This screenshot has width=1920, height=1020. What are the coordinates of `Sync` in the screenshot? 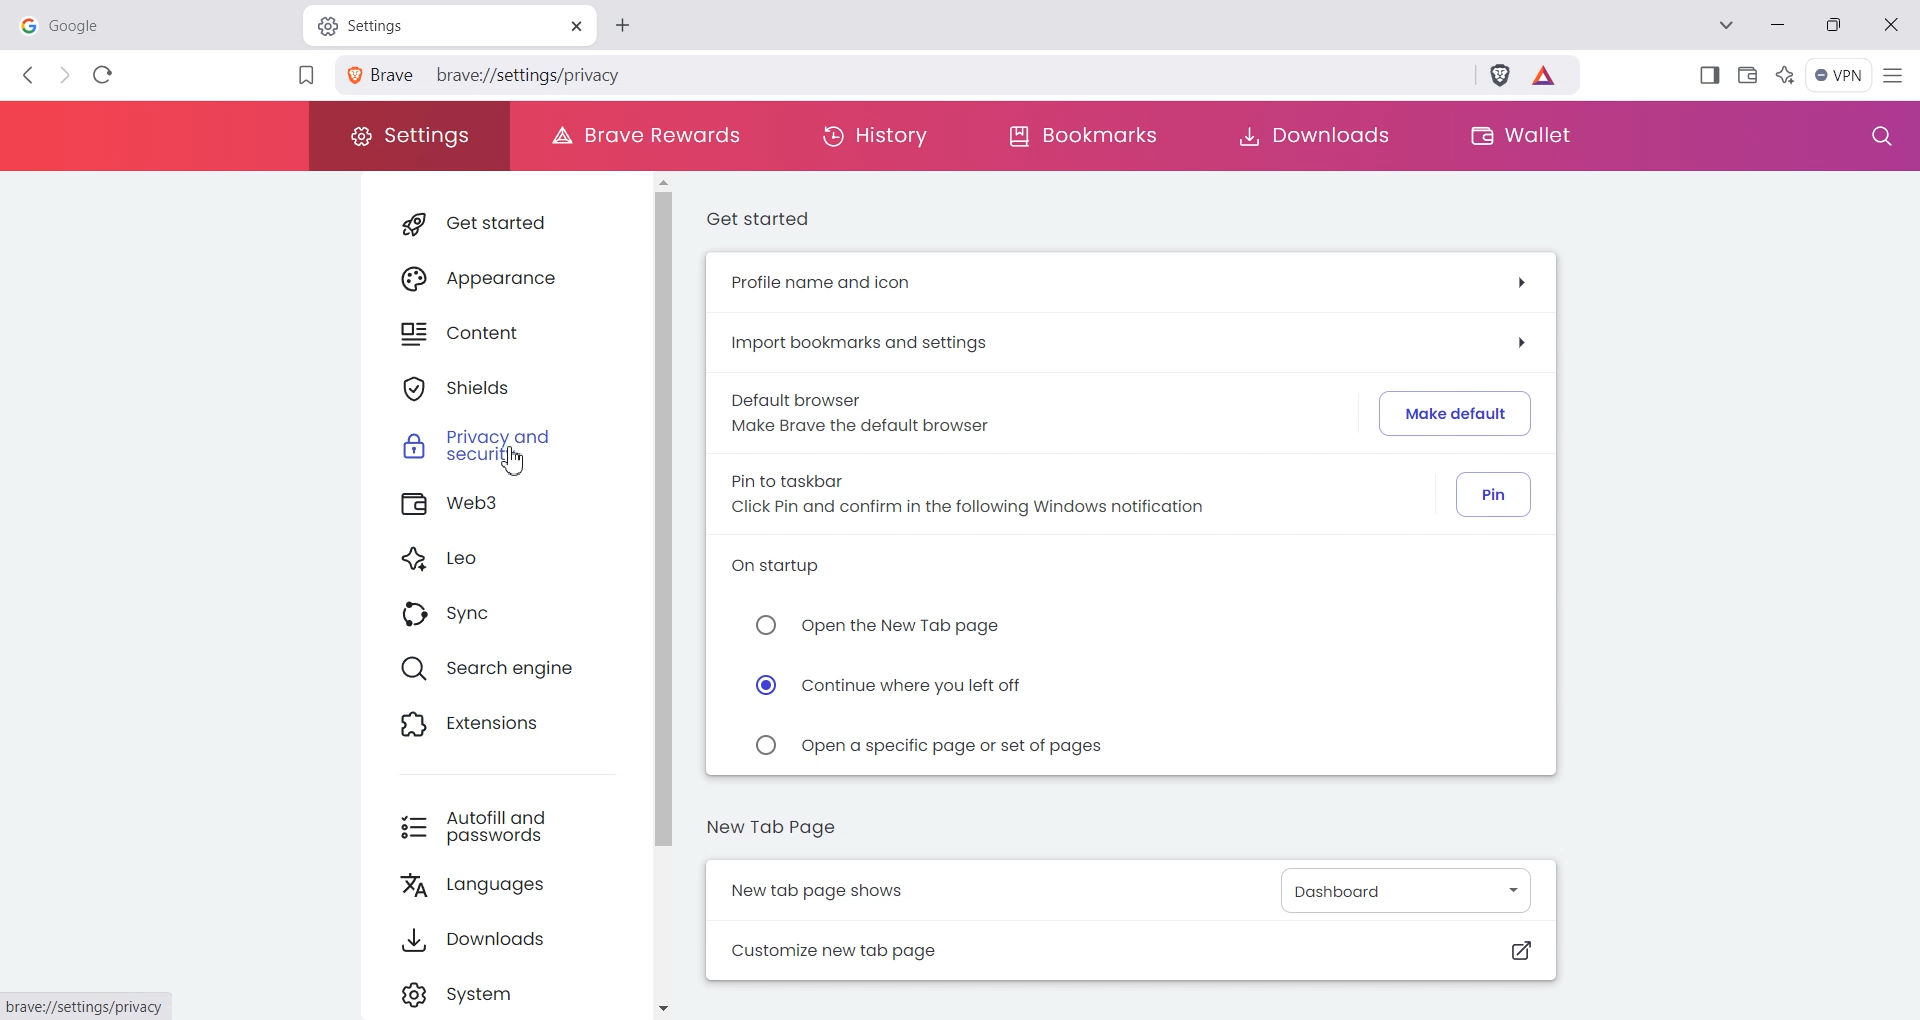 It's located at (491, 616).